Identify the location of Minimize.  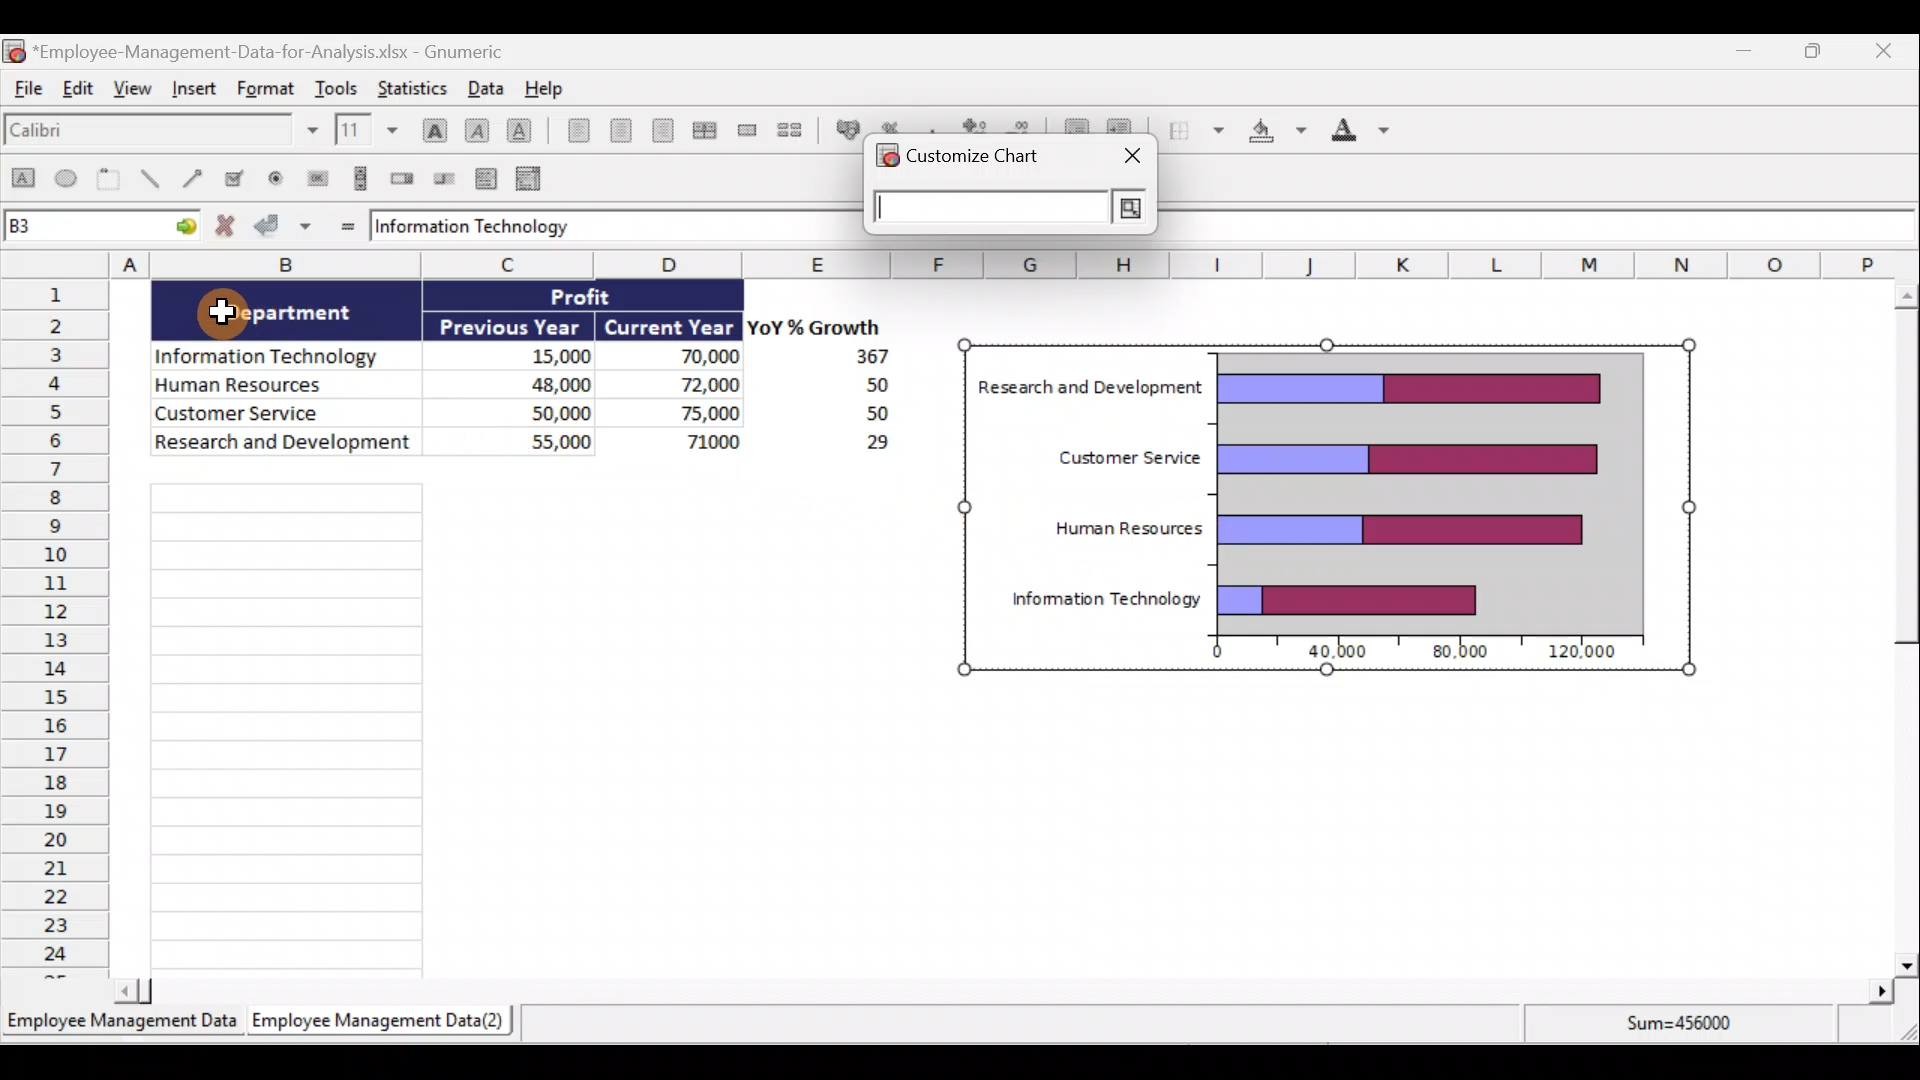
(1742, 53).